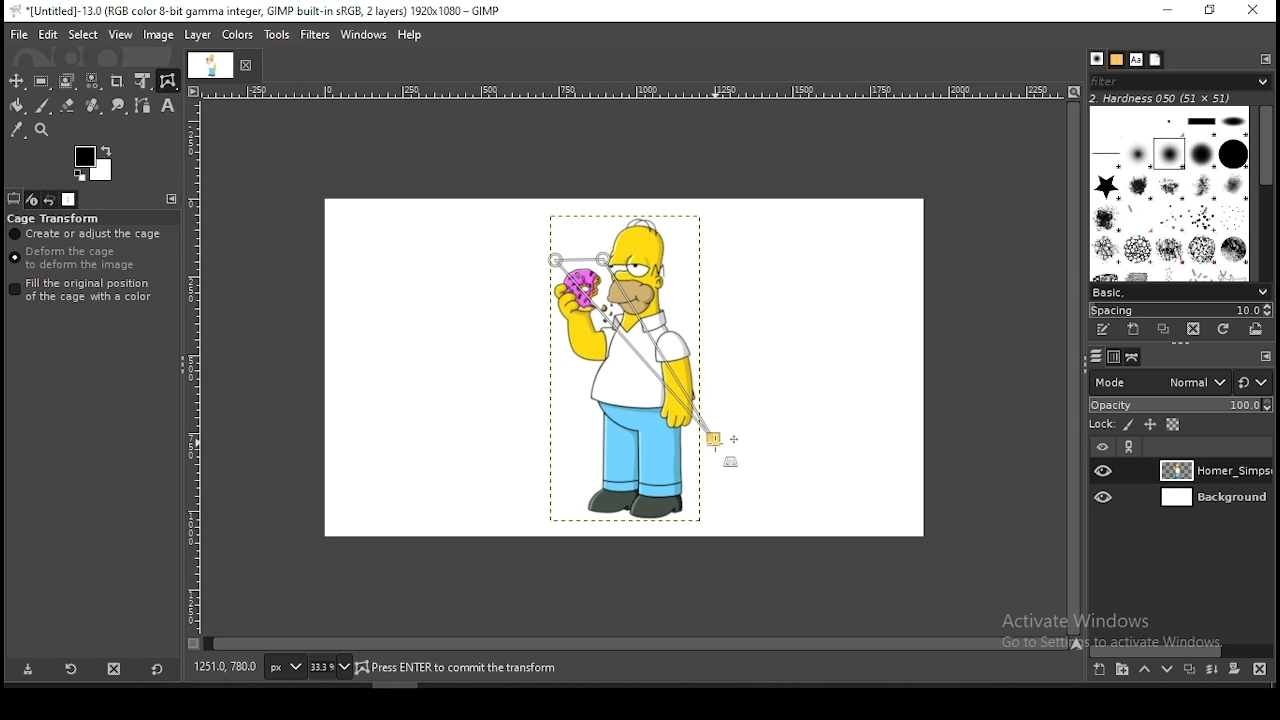  I want to click on healing tool, so click(93, 105).